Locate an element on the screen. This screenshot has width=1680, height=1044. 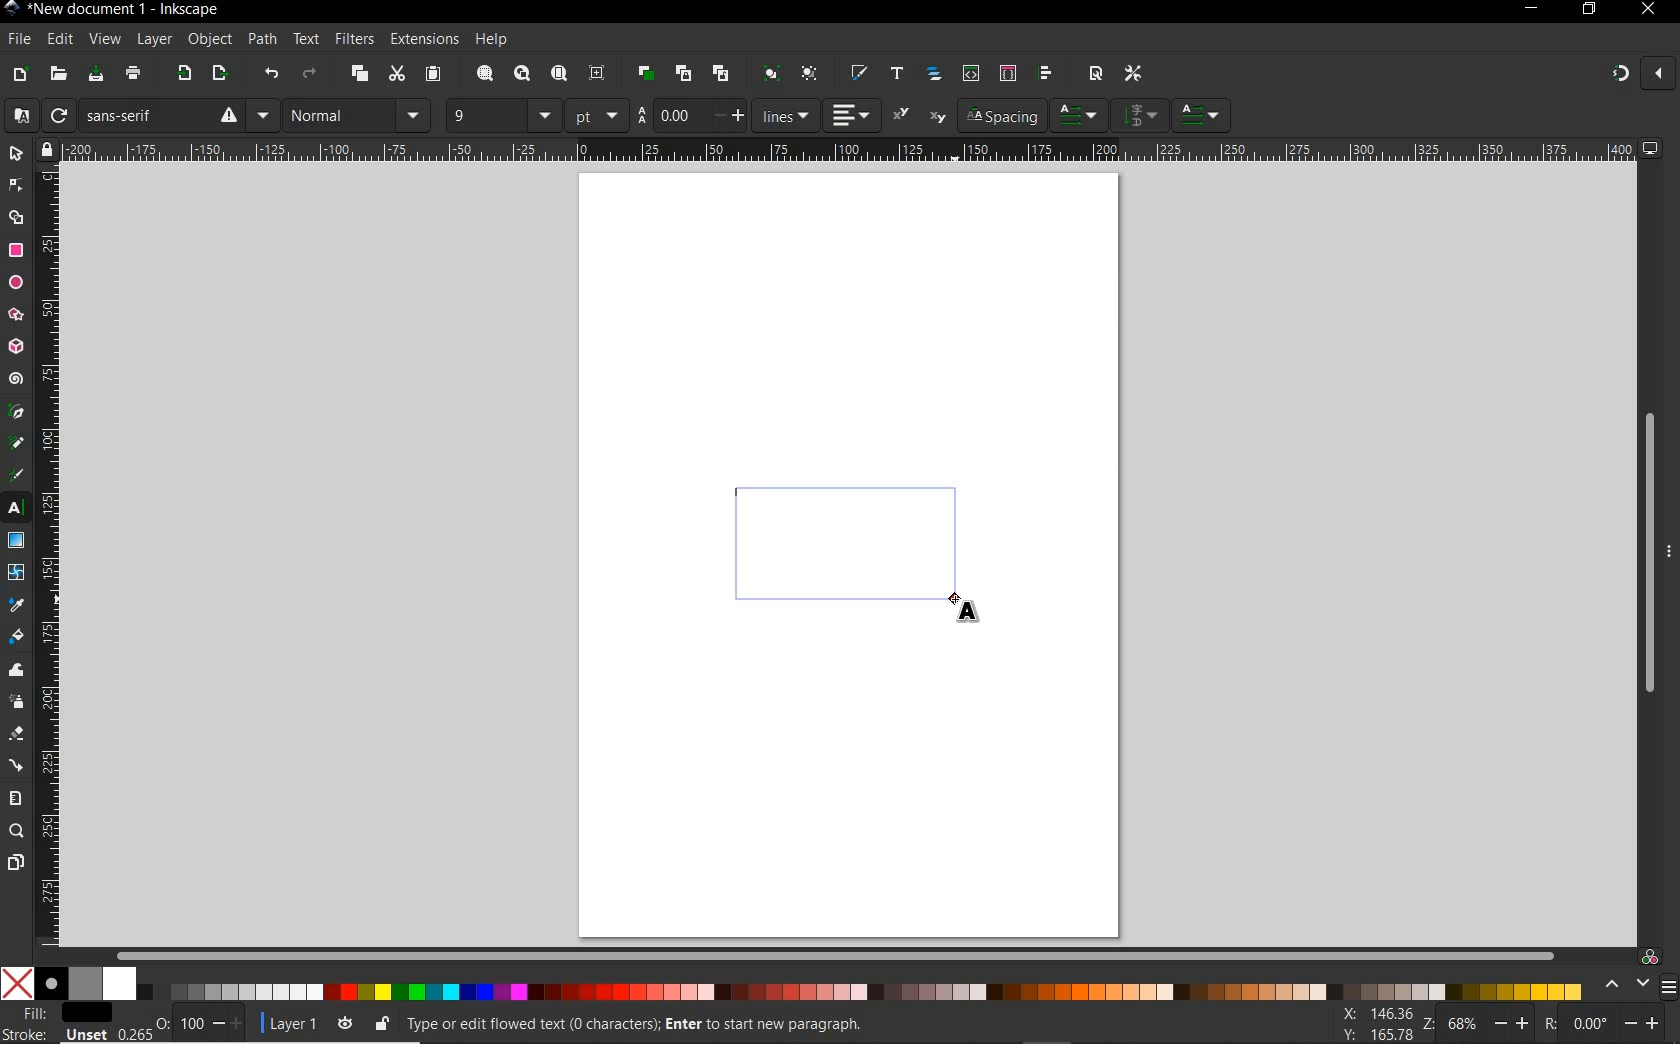
Gradient Tool is located at coordinates (16, 541).